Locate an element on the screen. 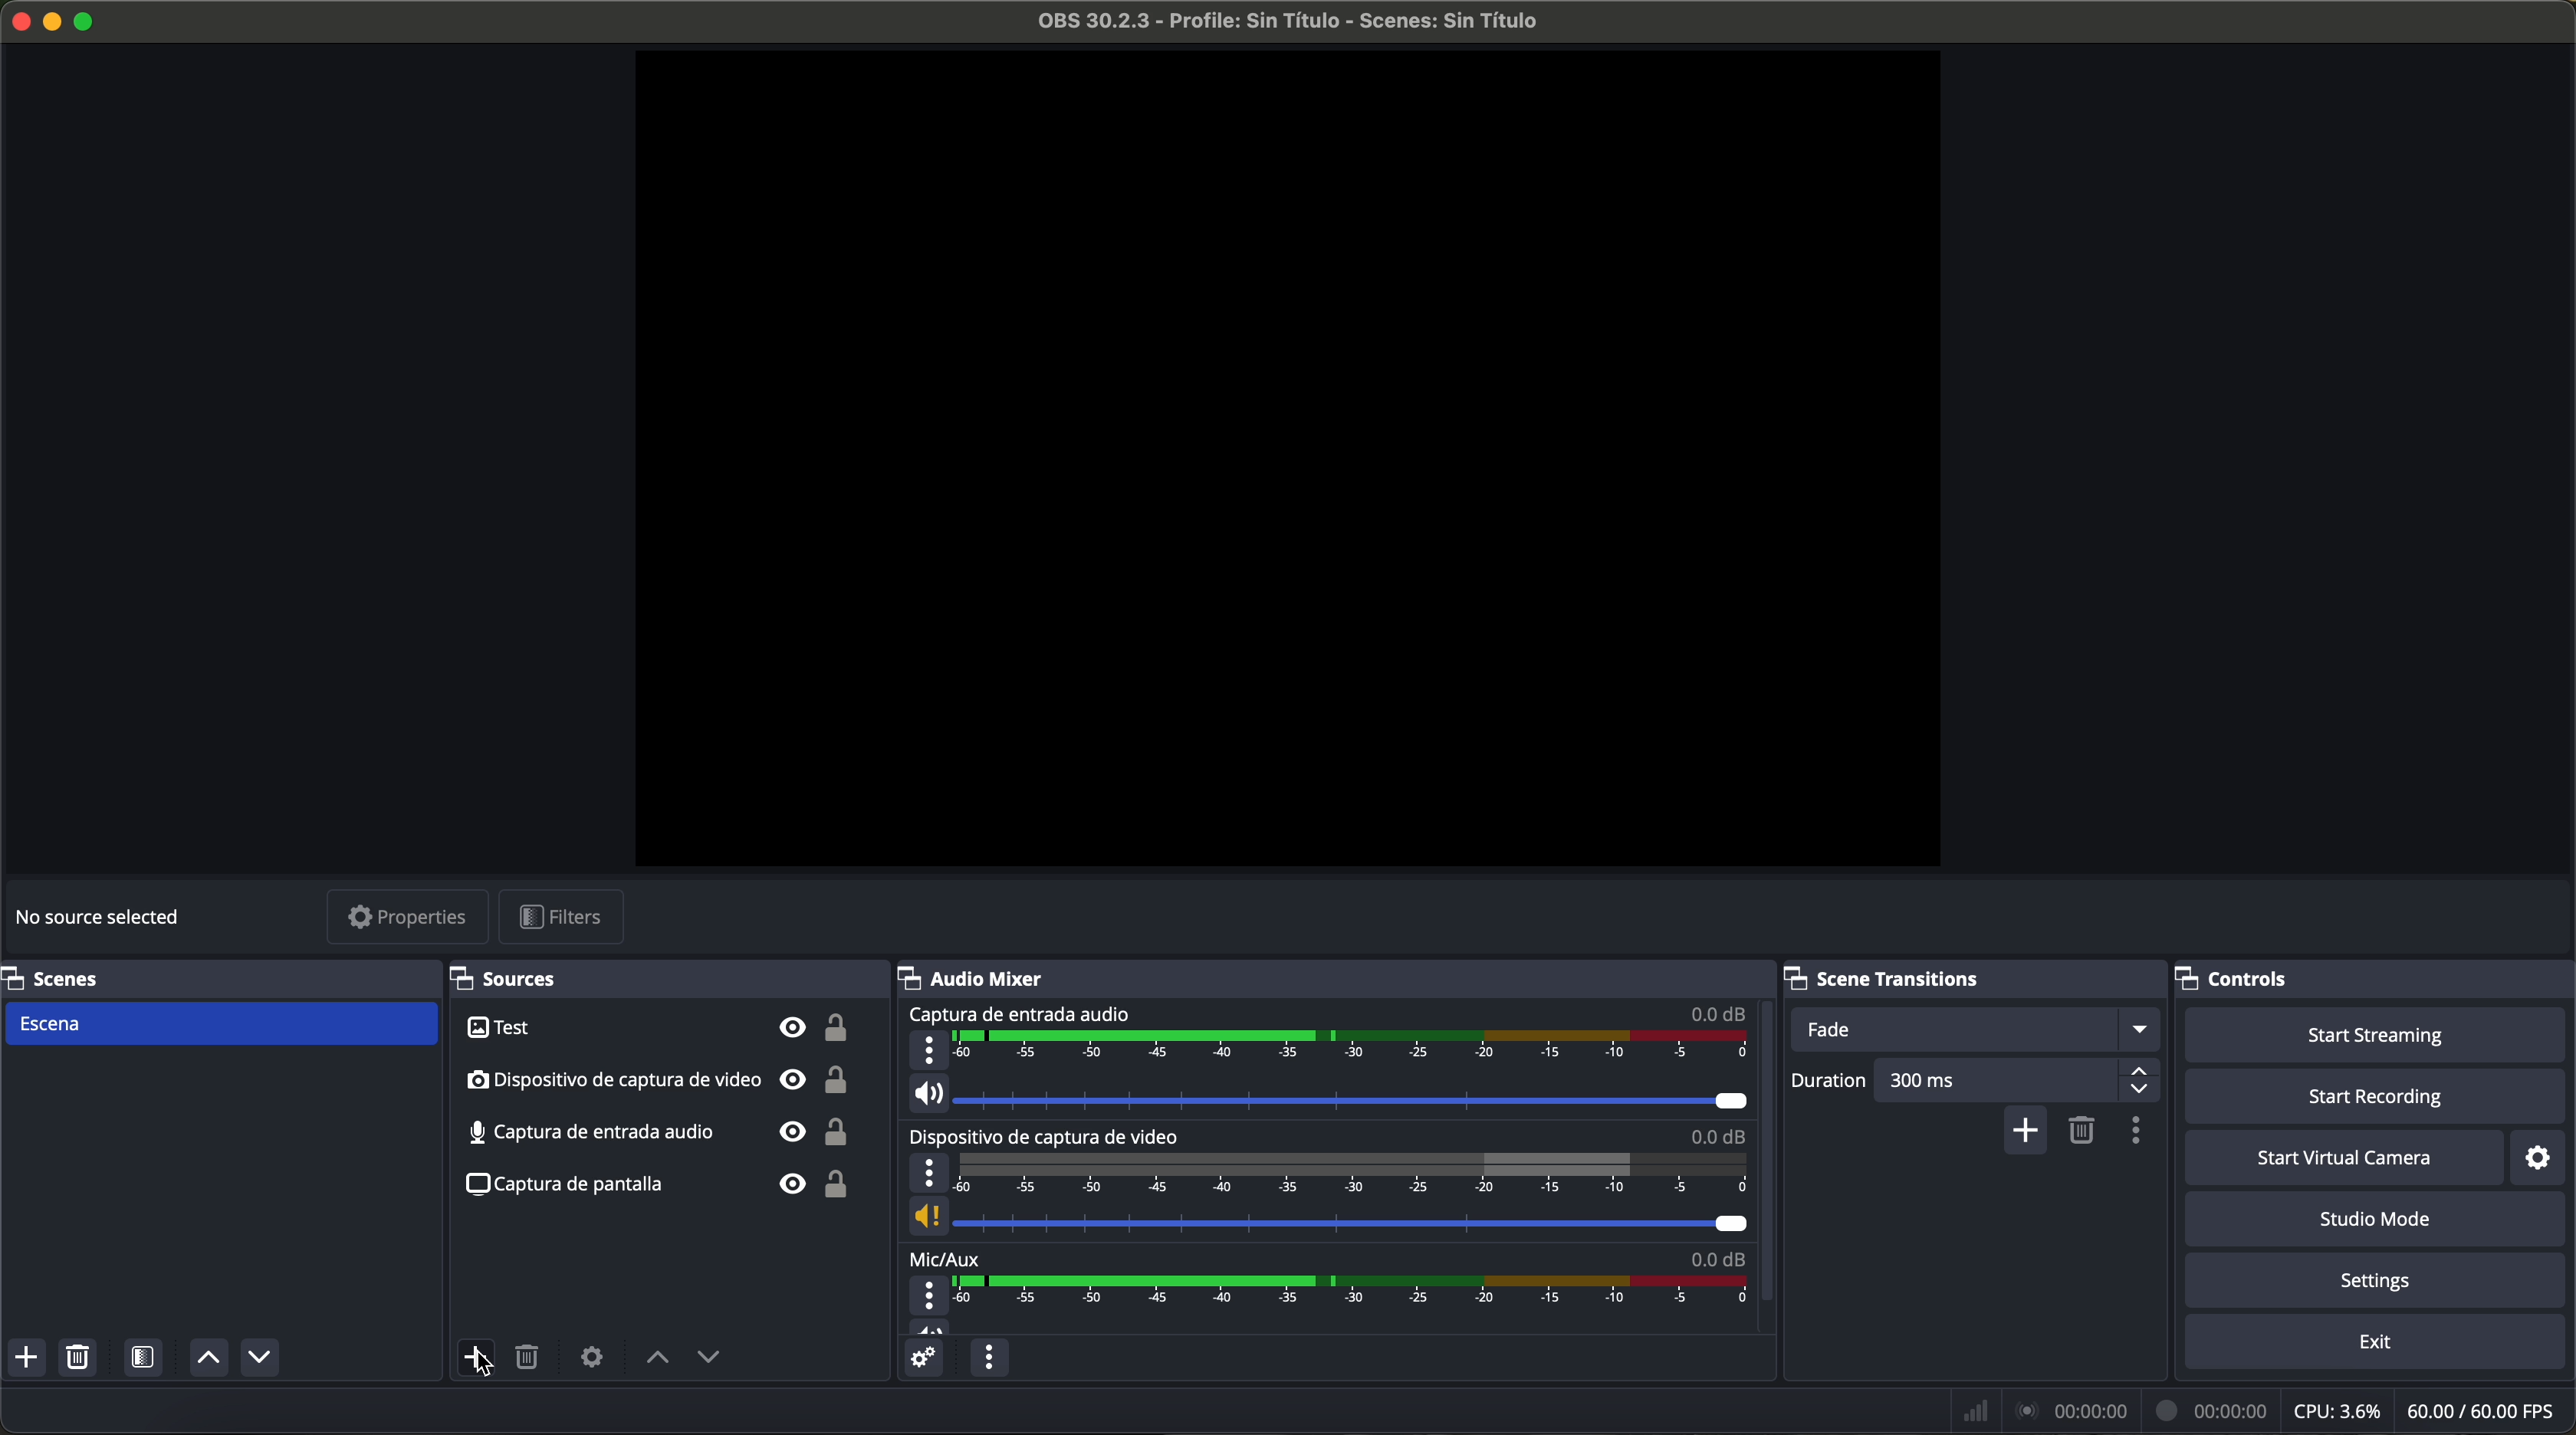 This screenshot has height=1435, width=2576. scene is located at coordinates (224, 1023).